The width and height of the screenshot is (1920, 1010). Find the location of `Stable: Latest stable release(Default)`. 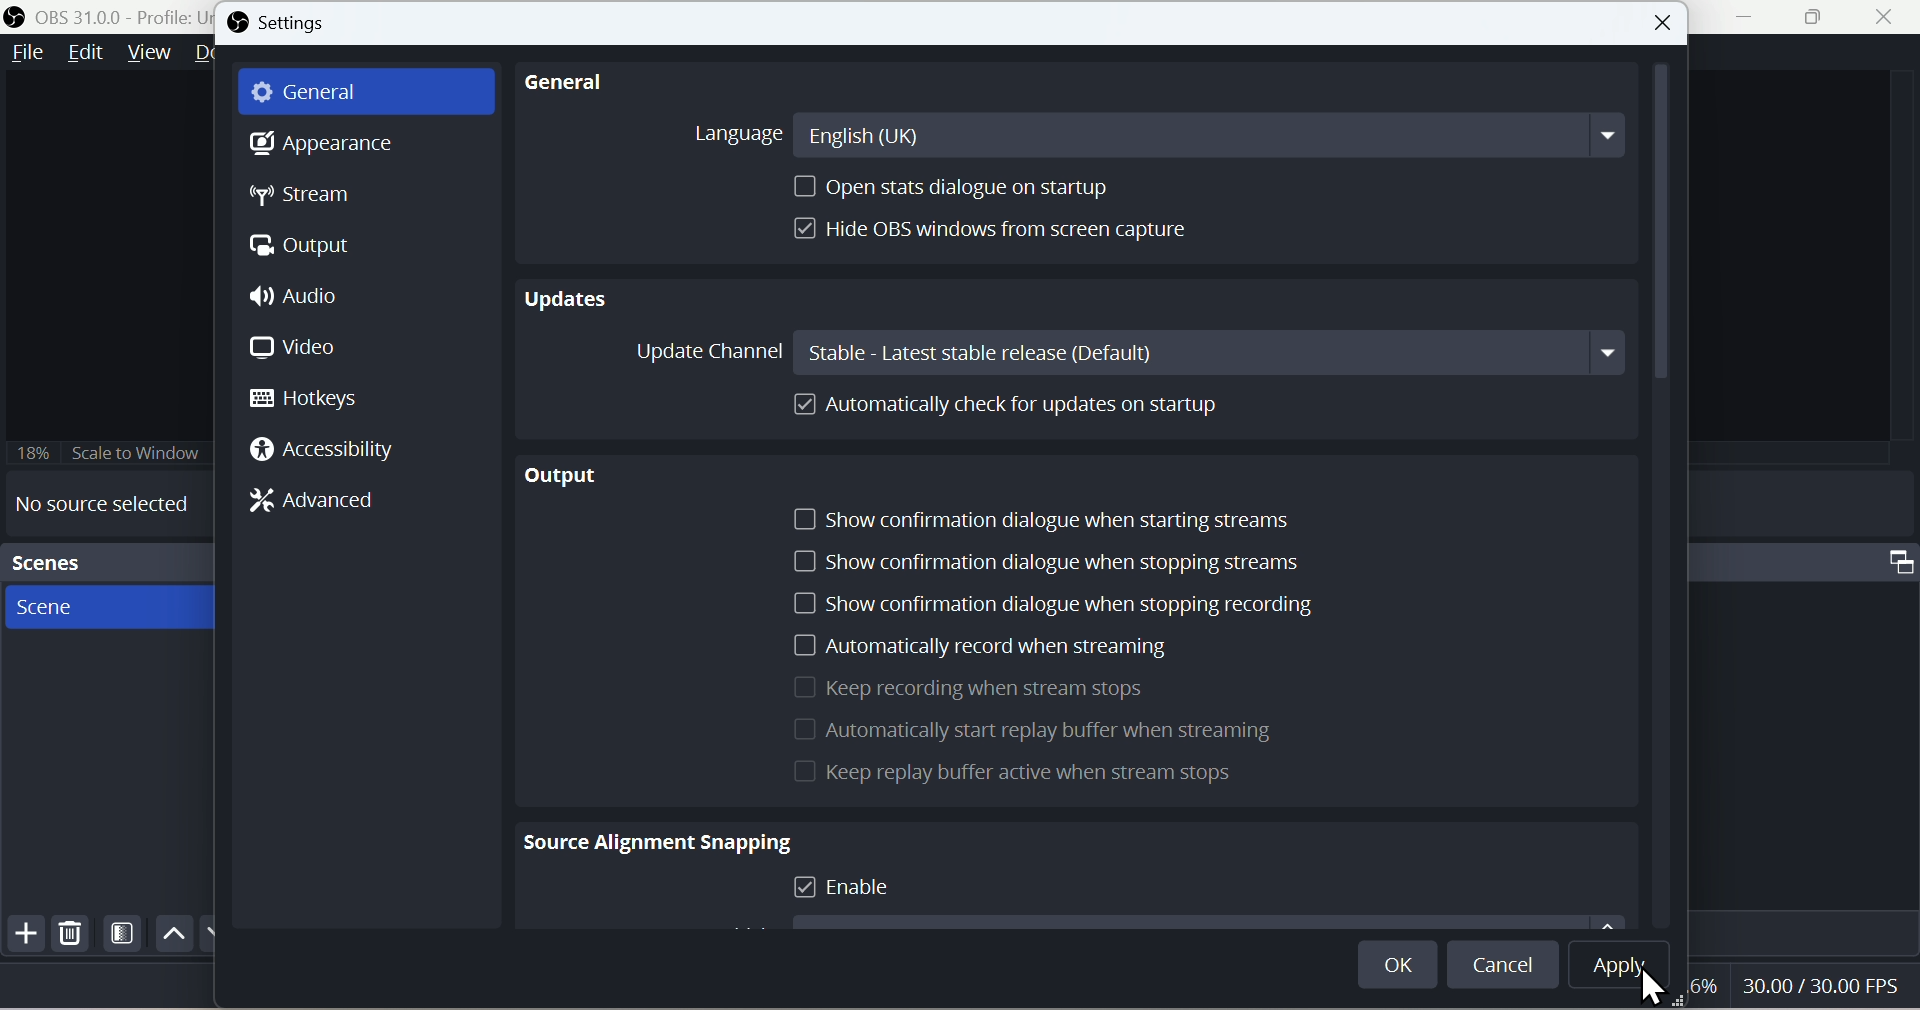

Stable: Latest stable release(Default) is located at coordinates (1214, 351).